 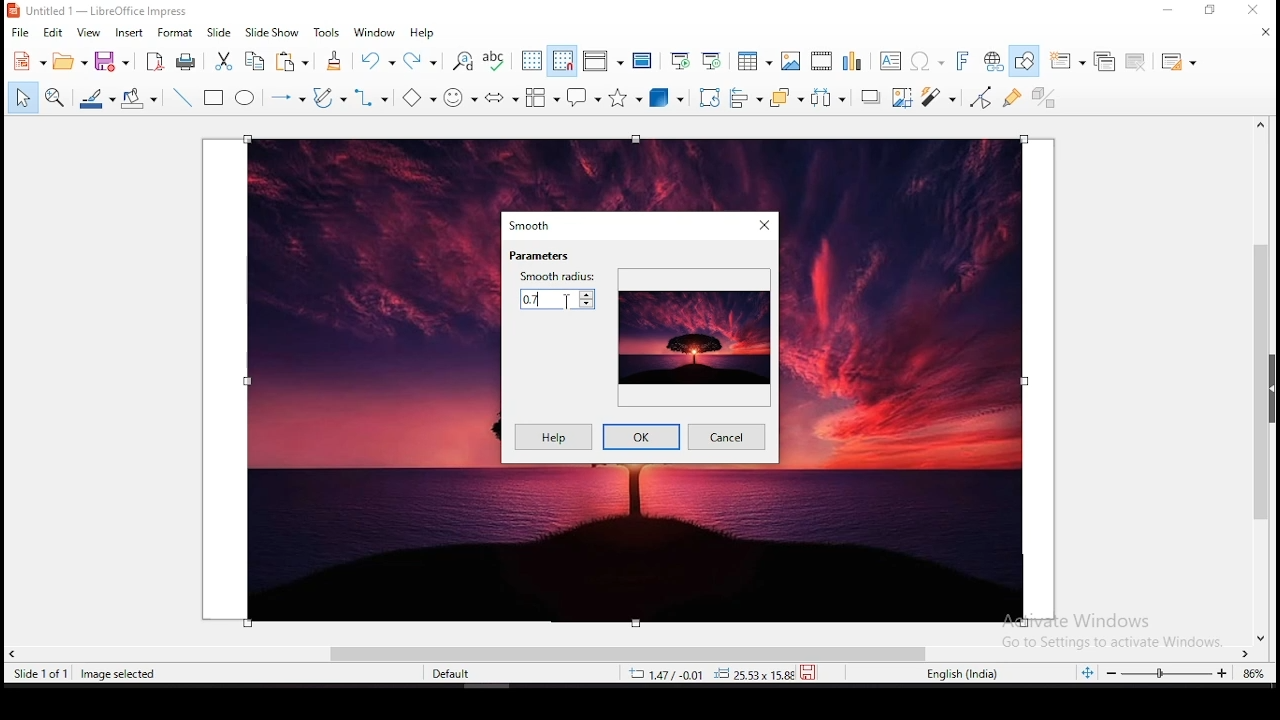 I want to click on icon and filename - LibreOffice, so click(x=100, y=11).